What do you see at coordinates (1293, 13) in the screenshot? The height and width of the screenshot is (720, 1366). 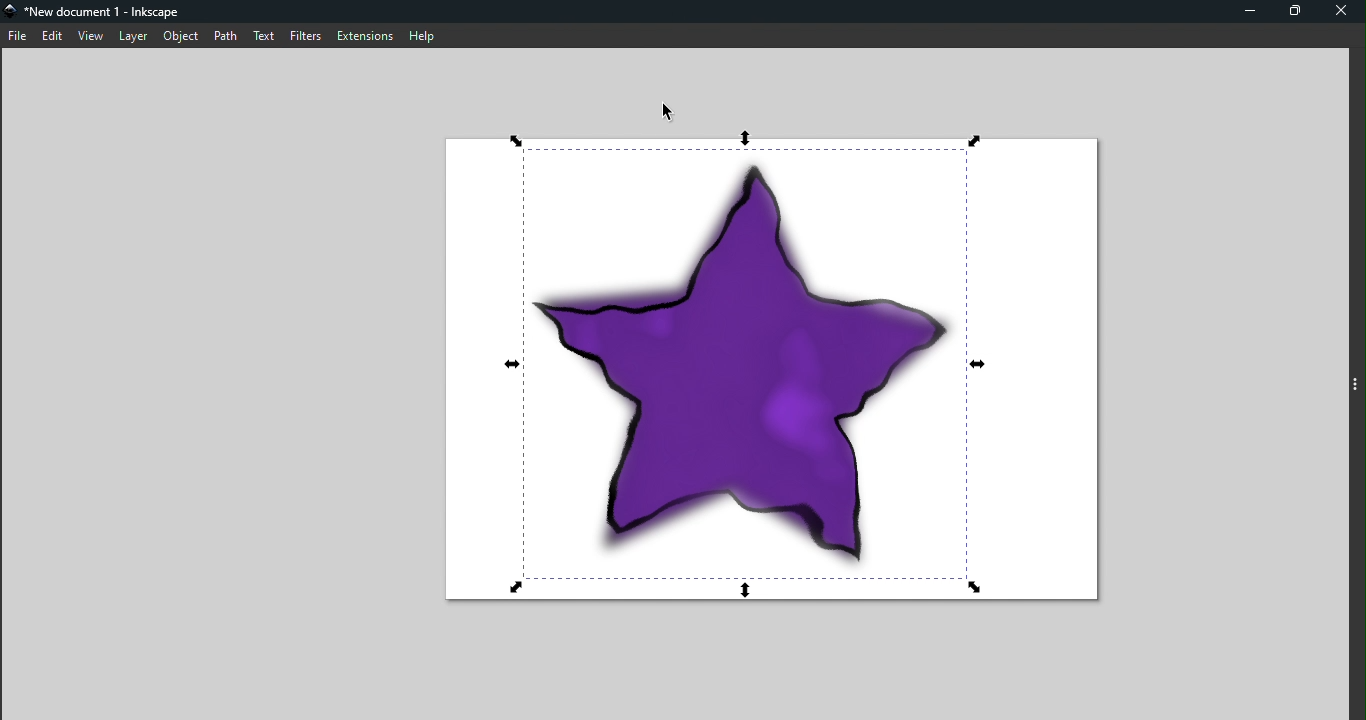 I see `Maximize` at bounding box center [1293, 13].